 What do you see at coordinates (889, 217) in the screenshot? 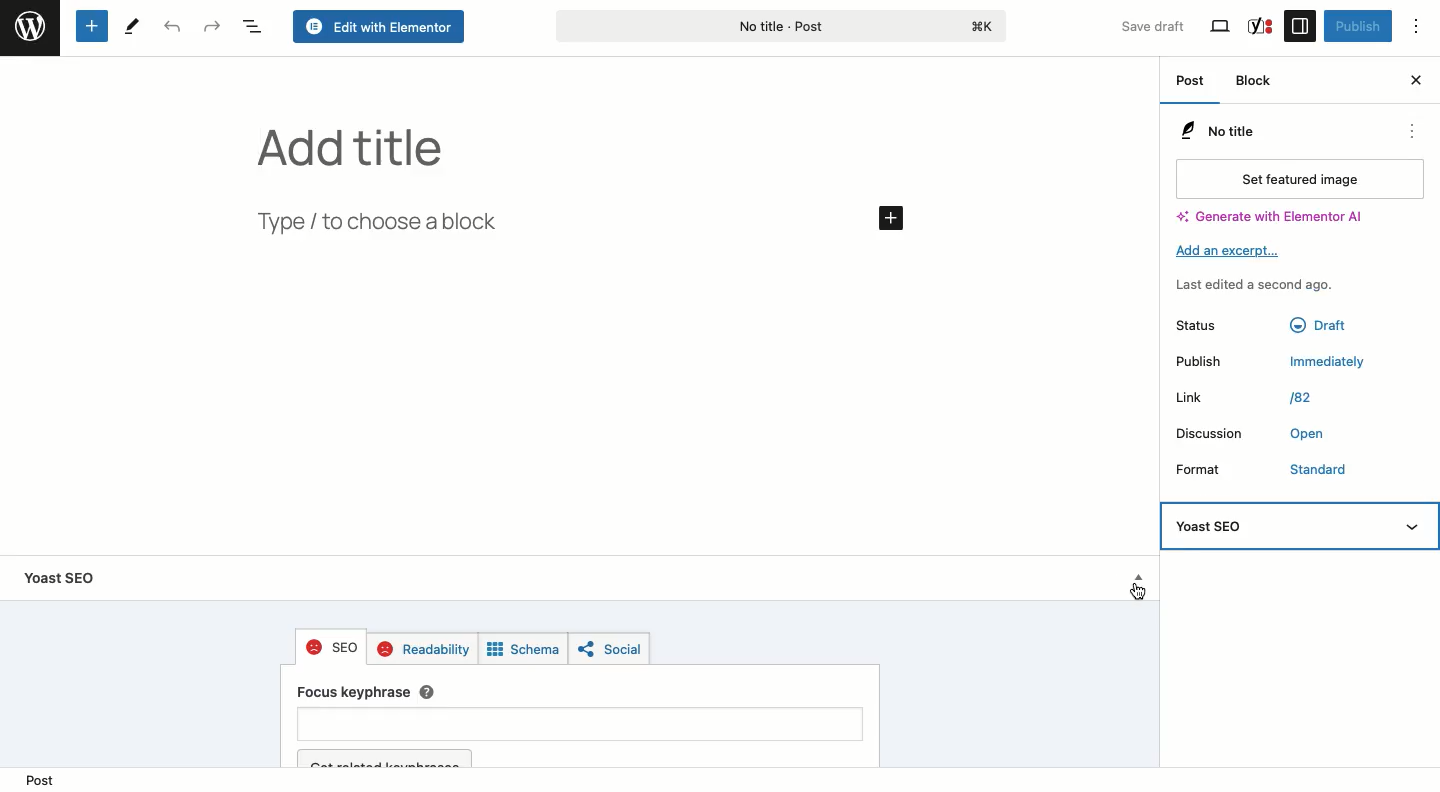
I see `Add button` at bounding box center [889, 217].